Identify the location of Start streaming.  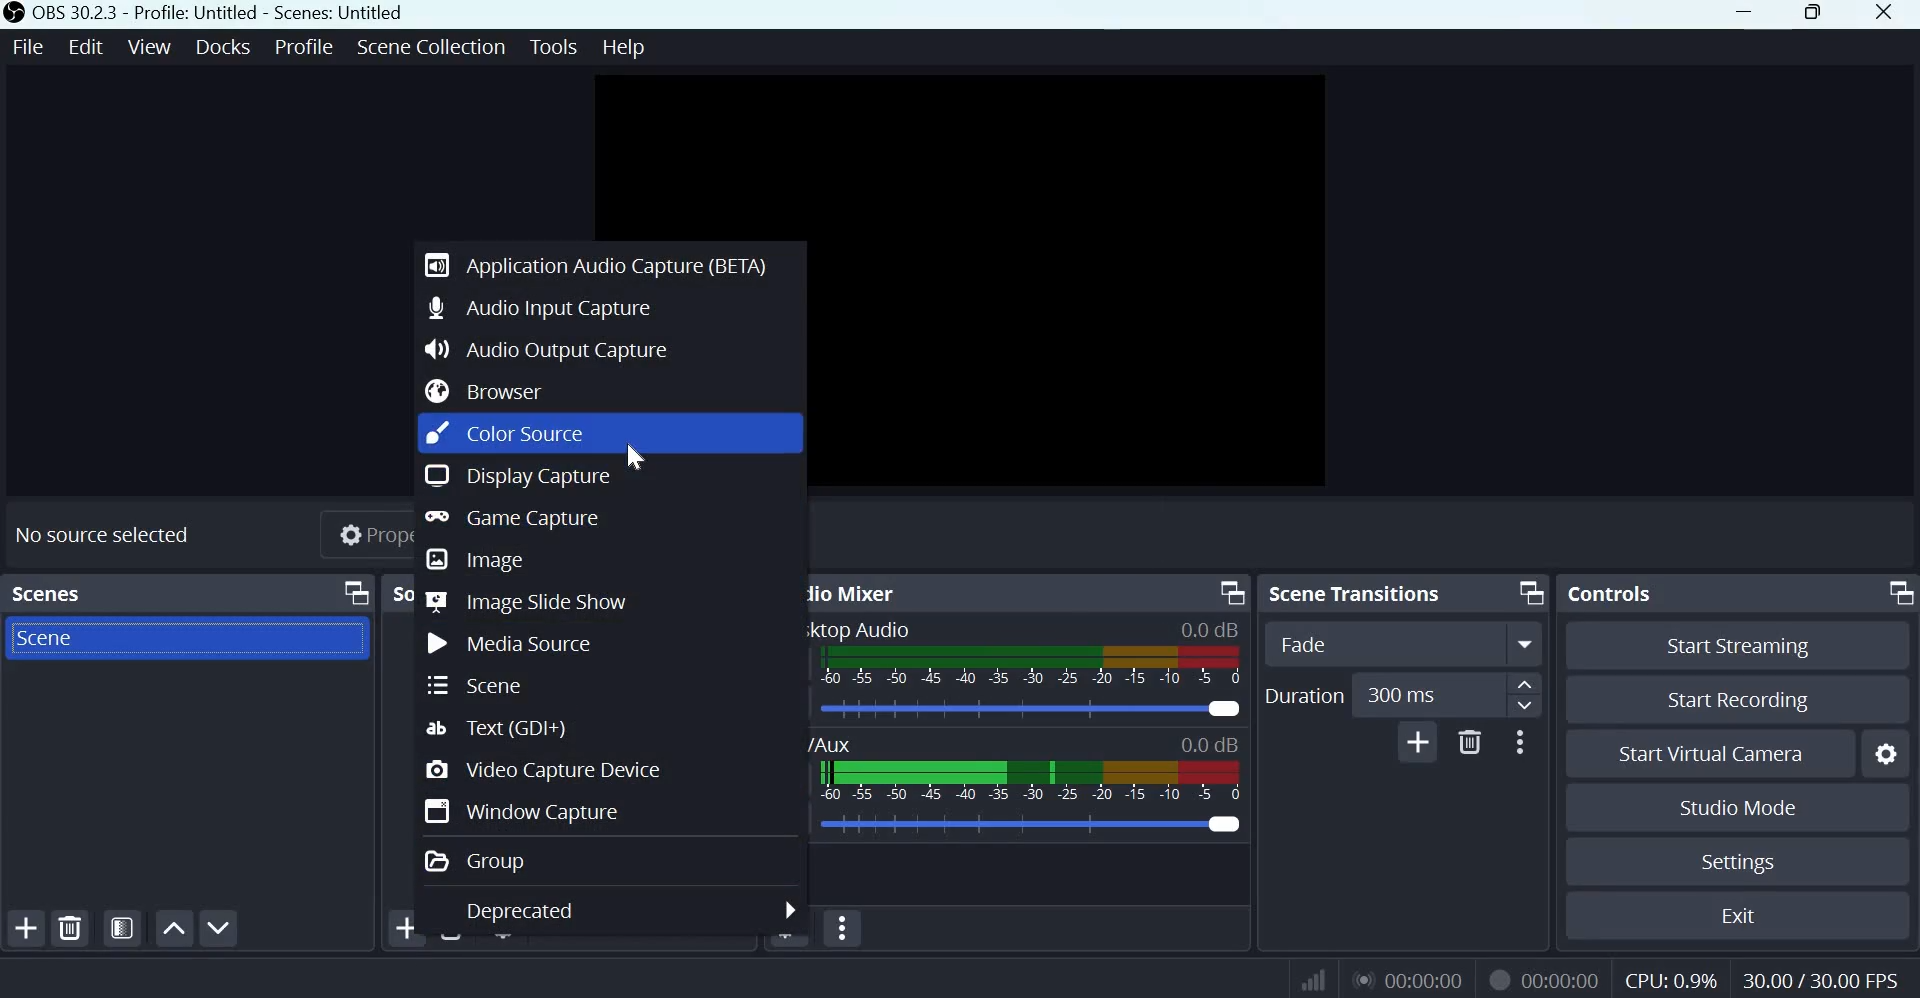
(1747, 645).